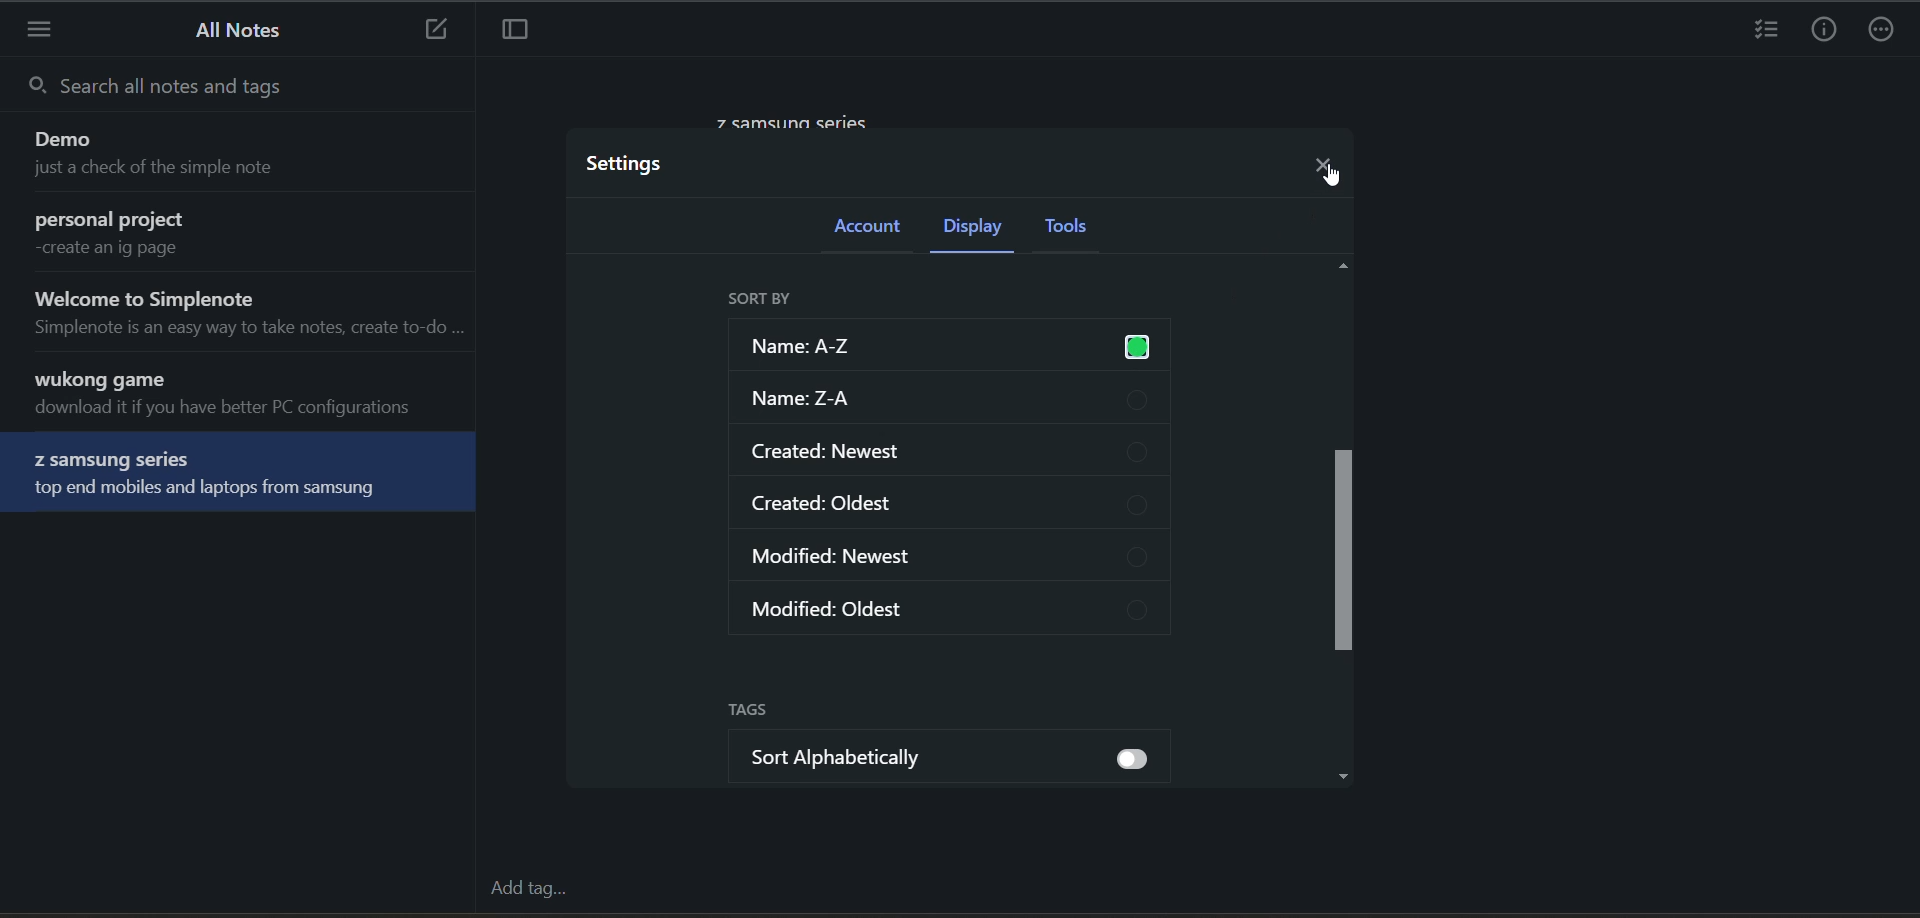  I want to click on created: oldest, so click(958, 508).